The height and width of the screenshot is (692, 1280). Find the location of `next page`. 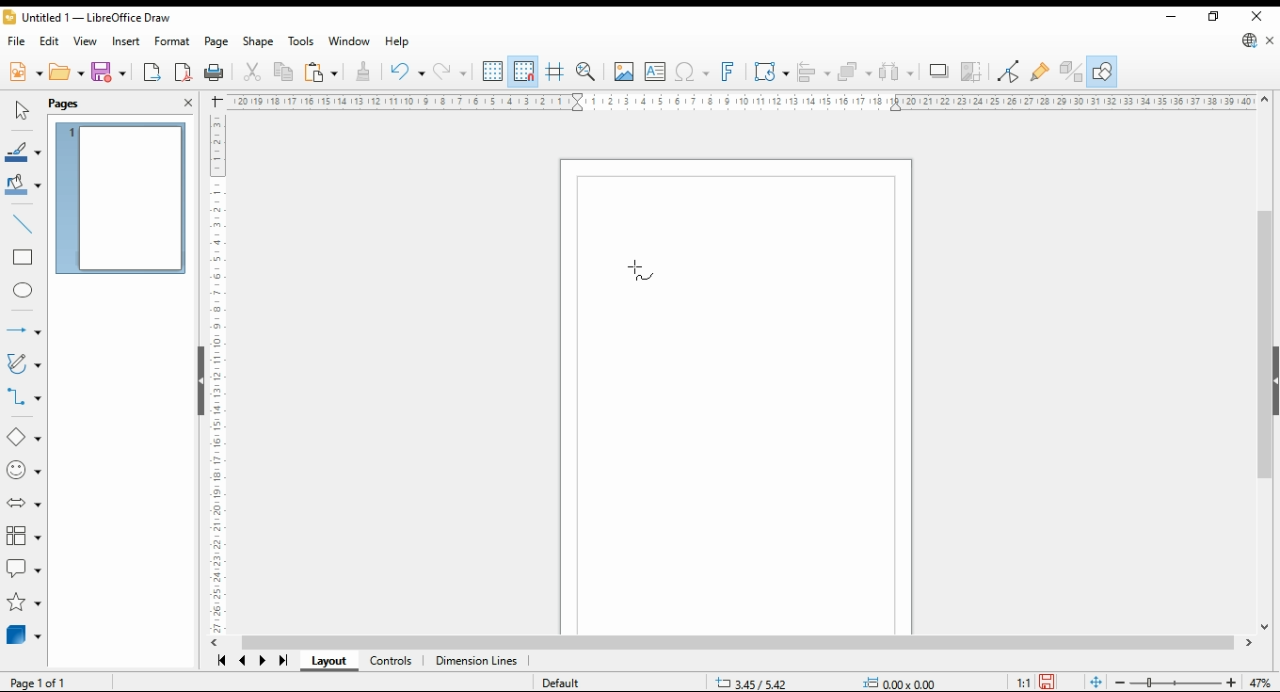

next page is located at coordinates (262, 661).